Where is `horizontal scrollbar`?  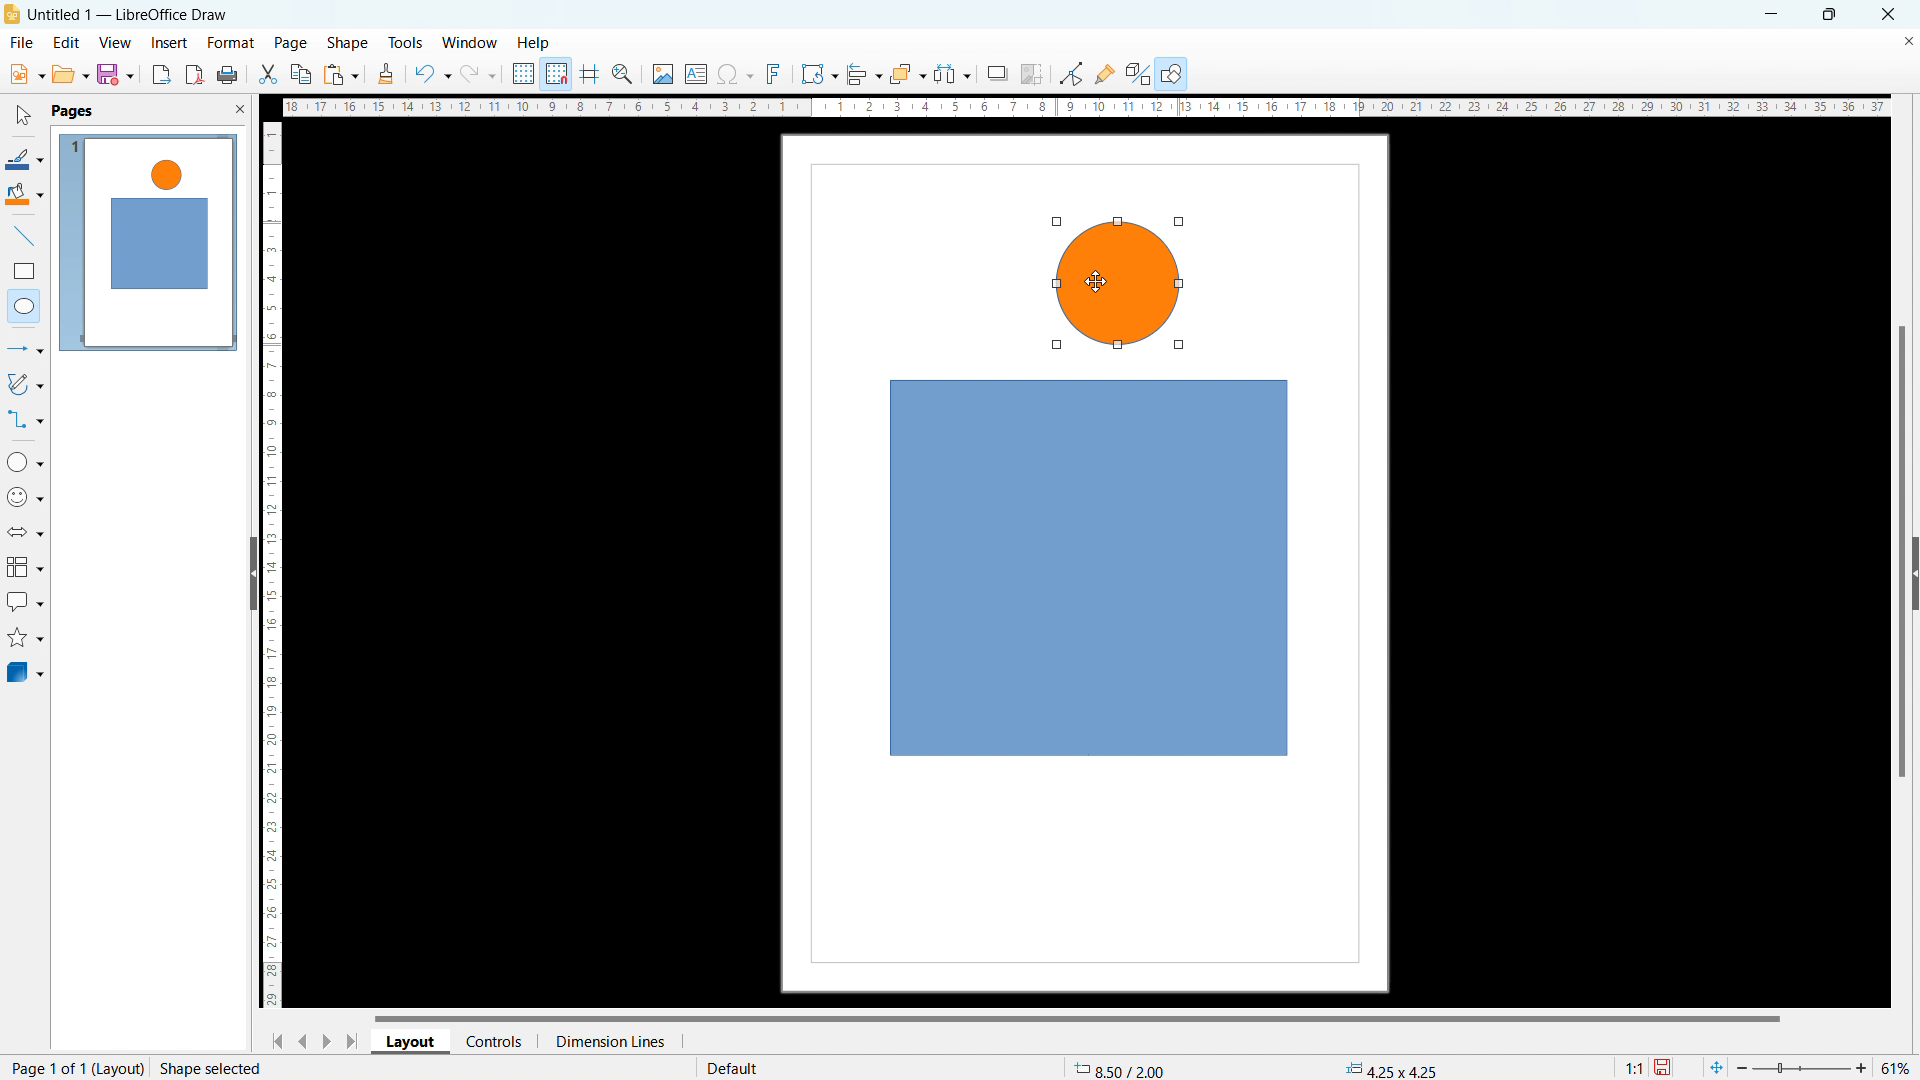
horizontal scrollbar is located at coordinates (1077, 1017).